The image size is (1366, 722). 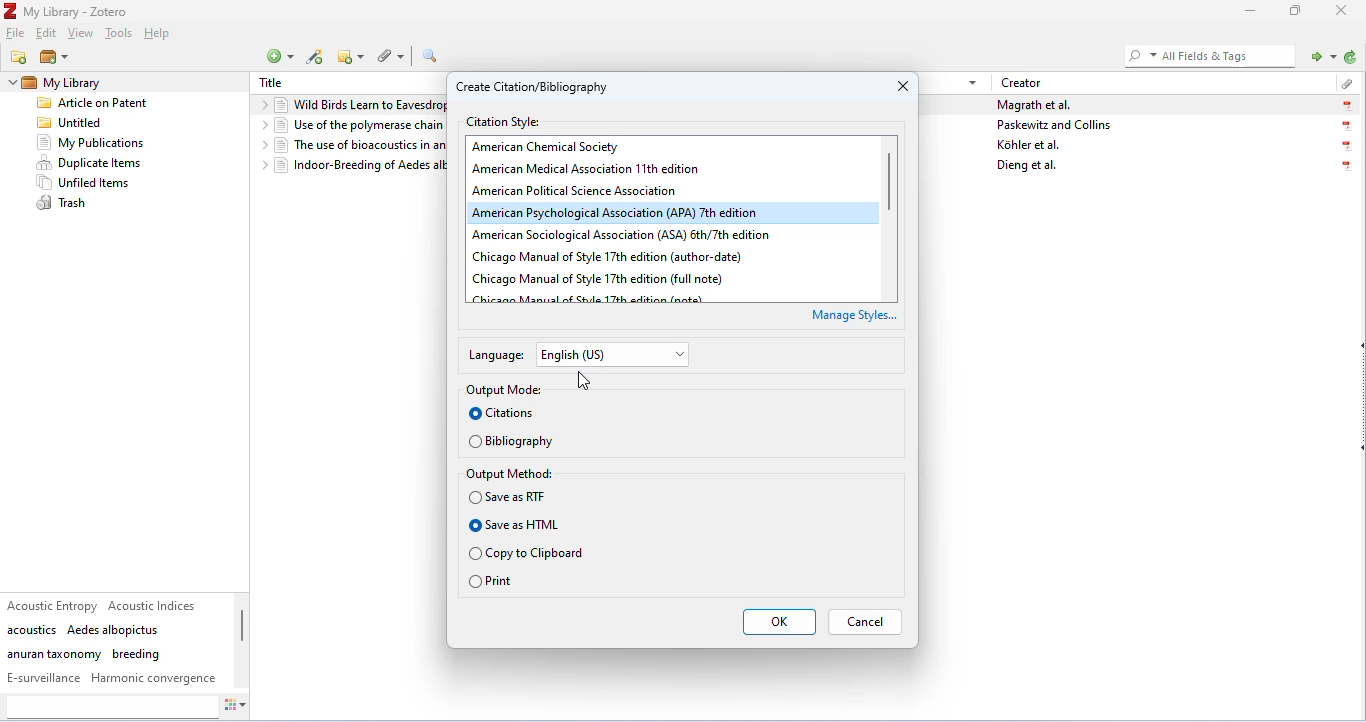 I want to click on copy to clipboard, so click(x=528, y=553).